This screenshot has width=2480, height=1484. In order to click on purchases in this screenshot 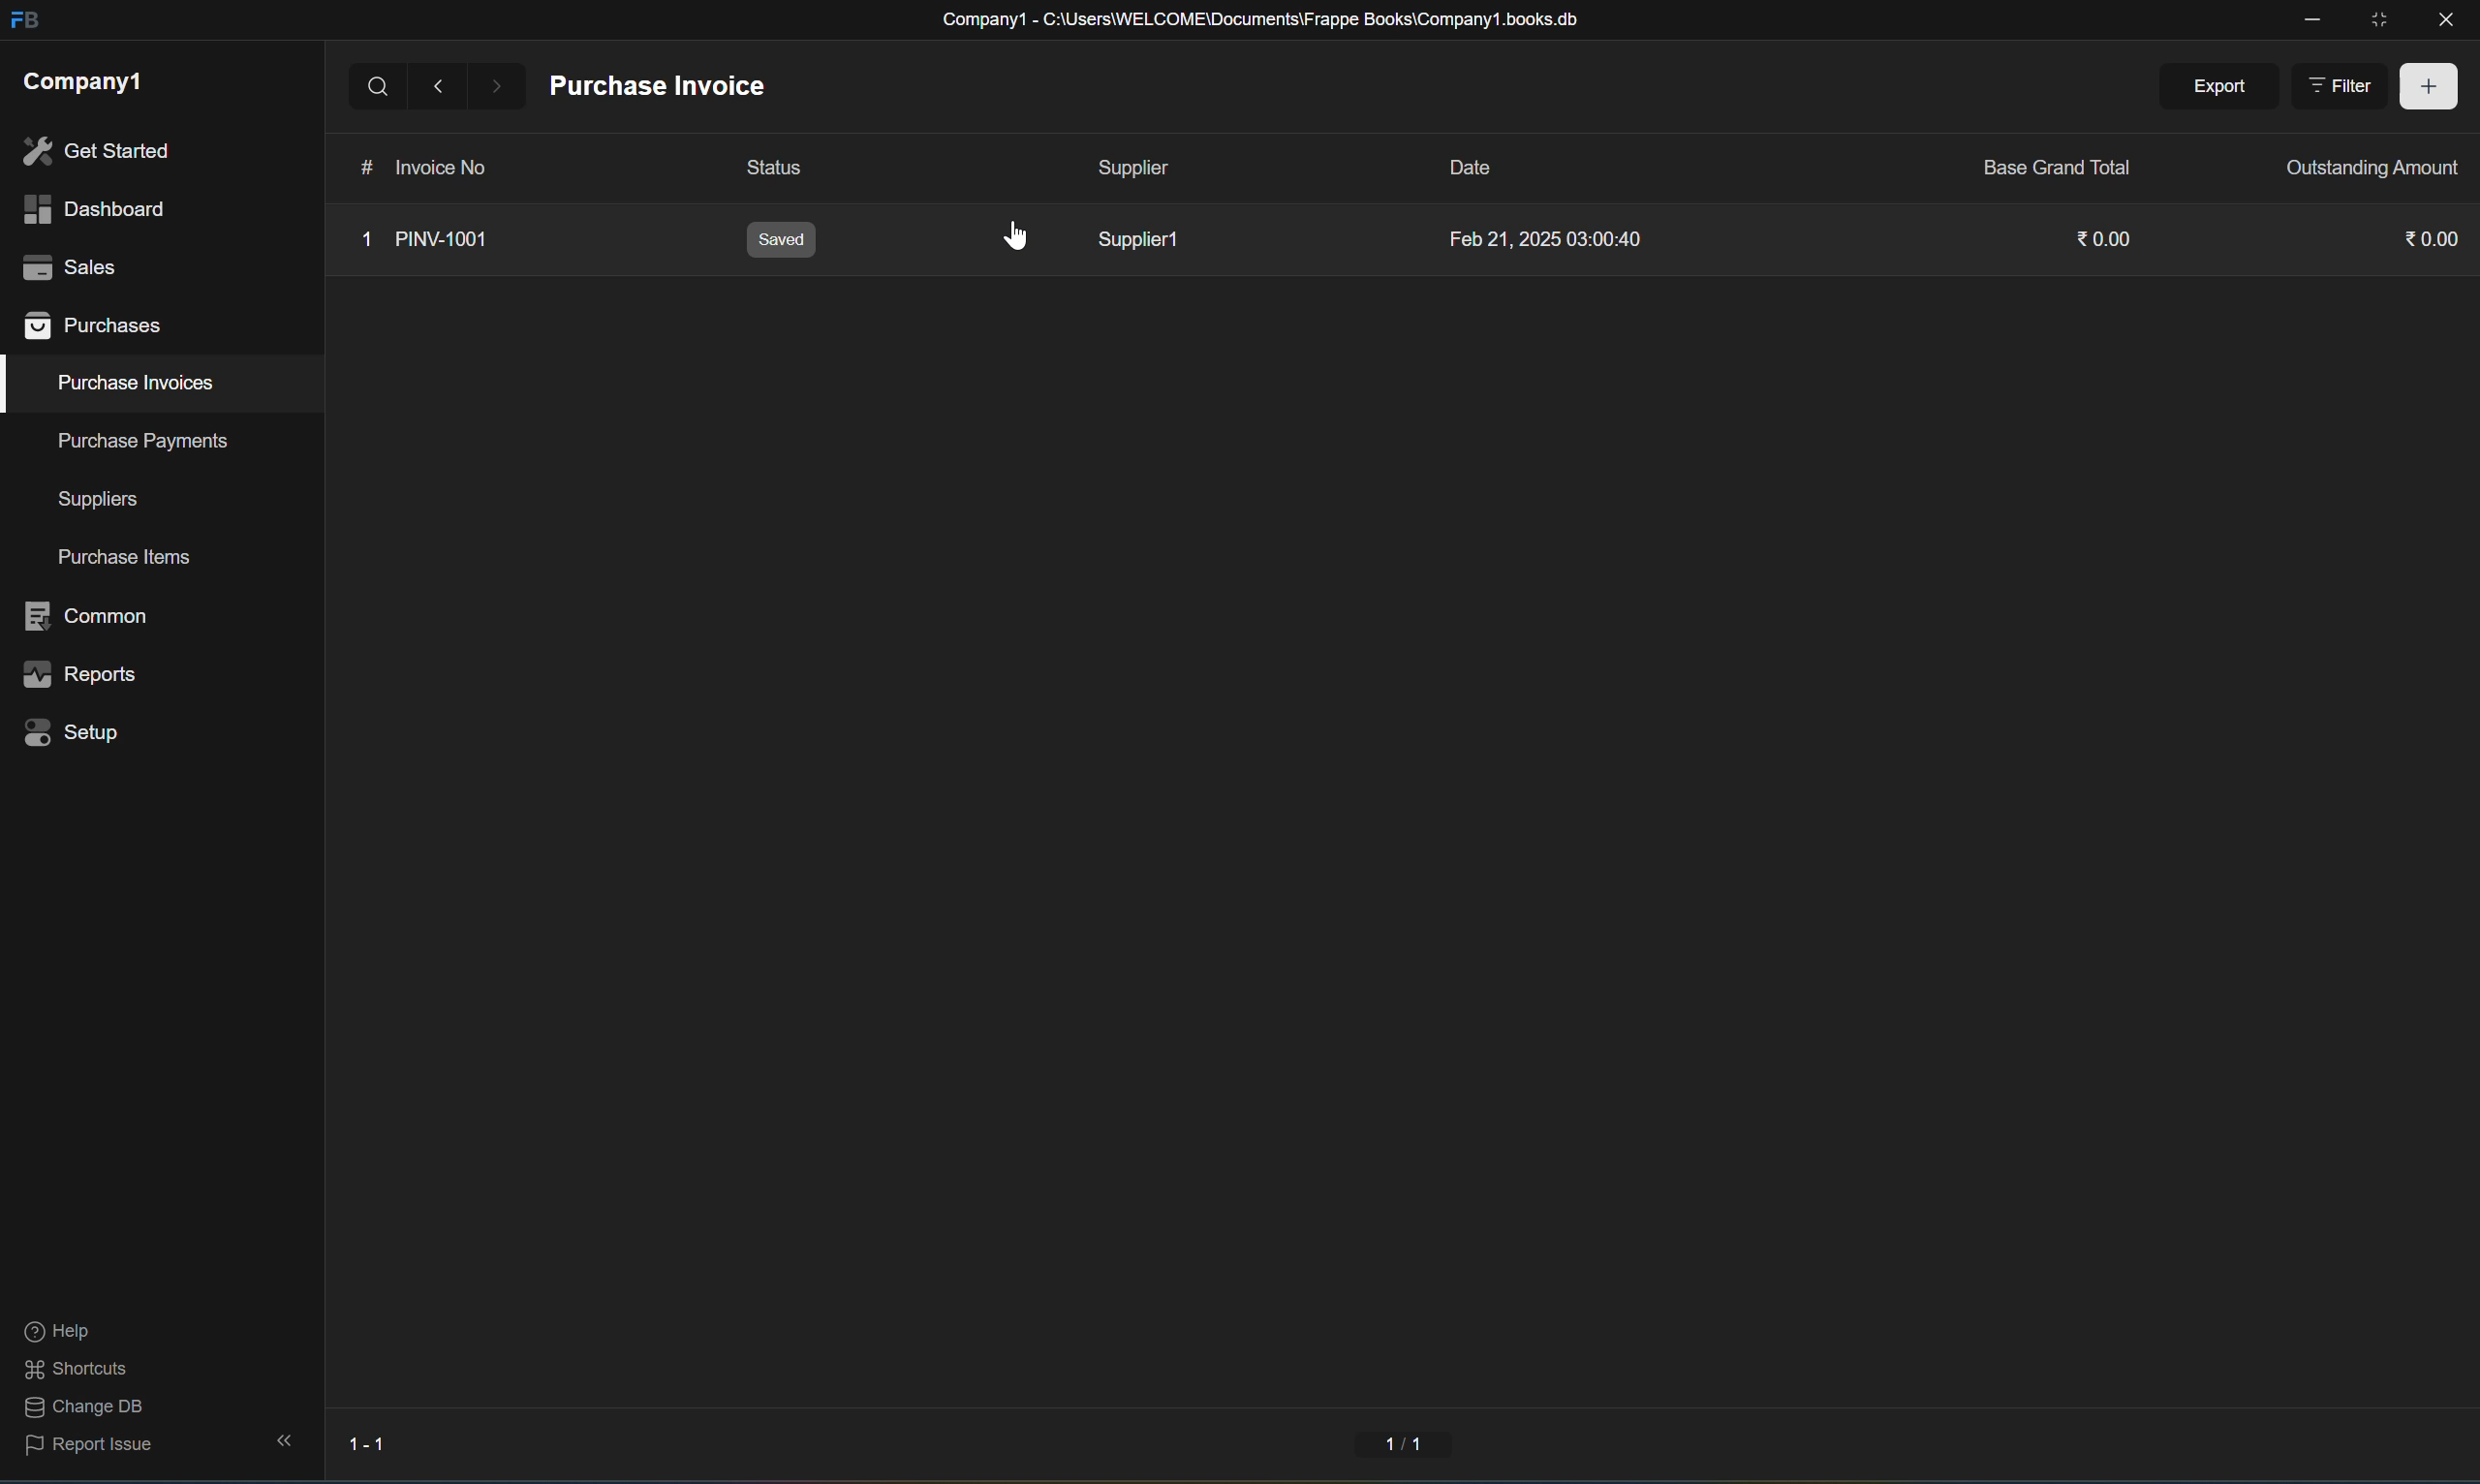, I will do `click(96, 328)`.